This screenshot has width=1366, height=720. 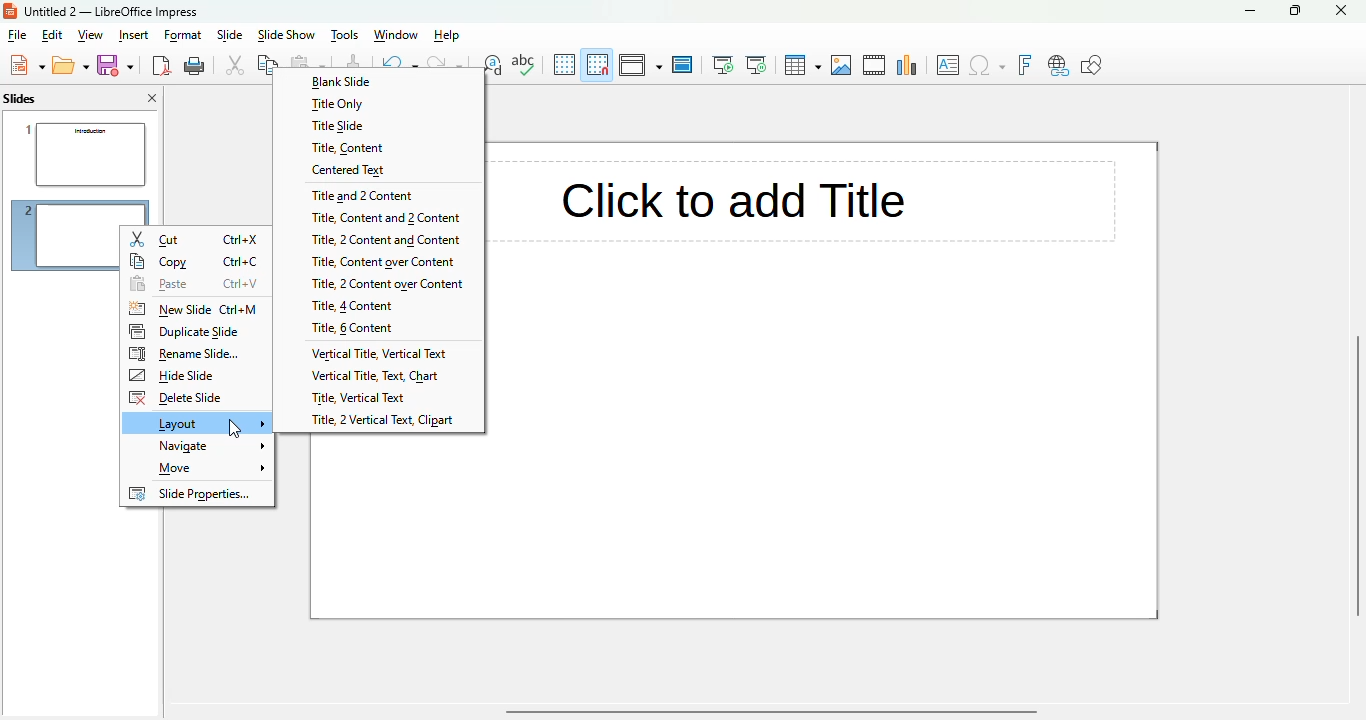 I want to click on file, so click(x=16, y=35).